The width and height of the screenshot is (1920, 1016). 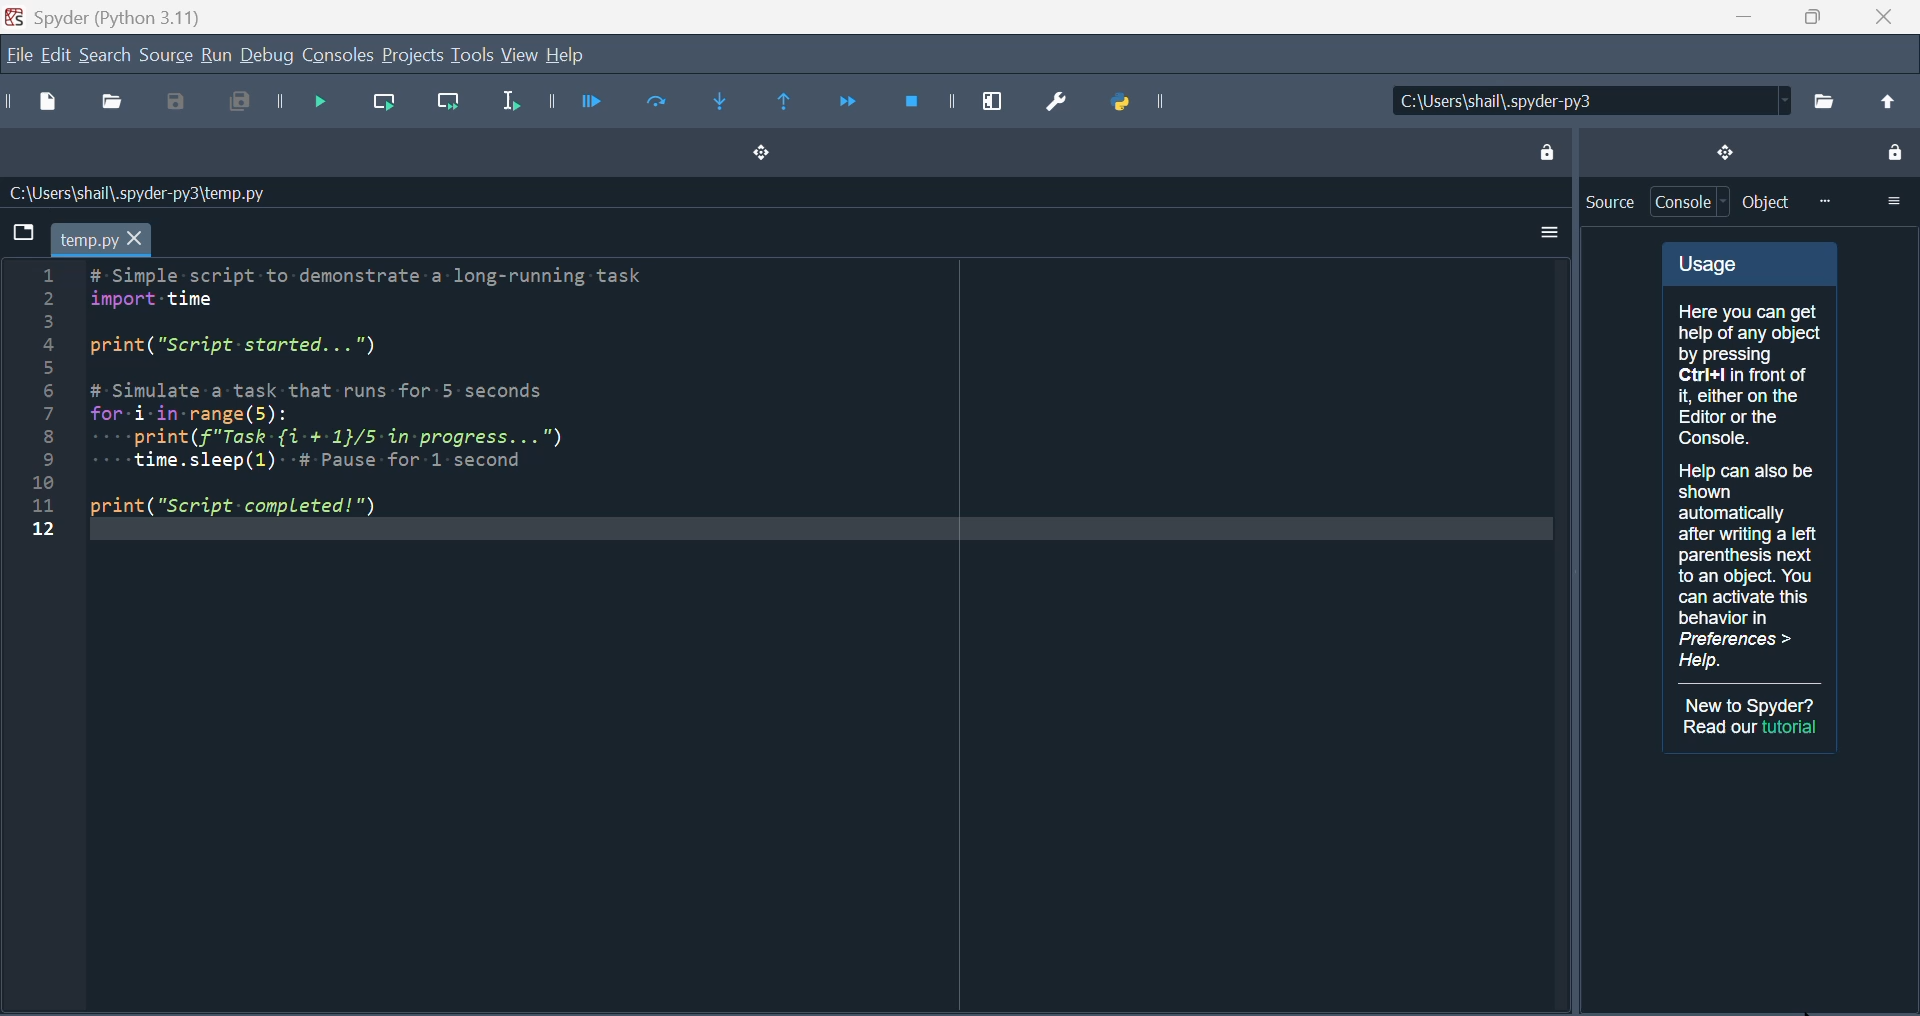 What do you see at coordinates (412, 56) in the screenshot?
I see `Projects` at bounding box center [412, 56].